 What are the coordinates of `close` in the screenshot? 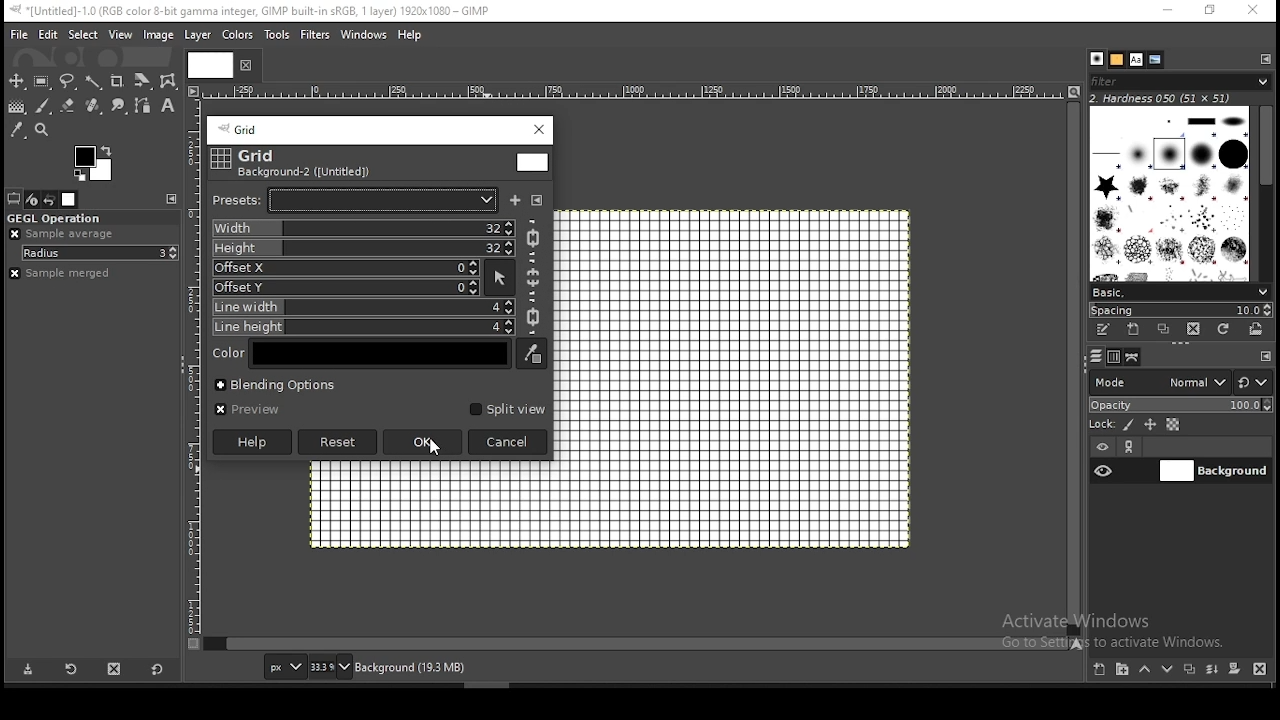 It's located at (244, 65).